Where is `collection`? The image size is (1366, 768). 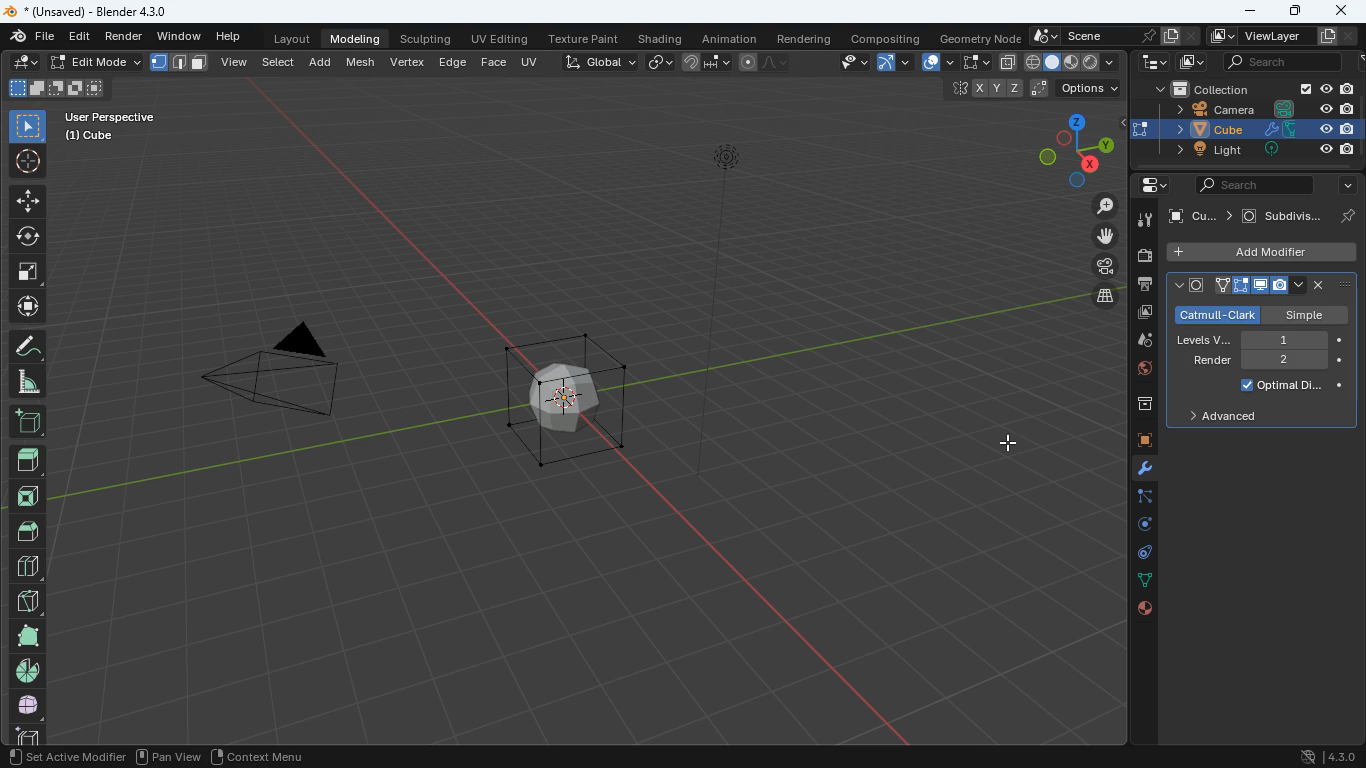 collection is located at coordinates (1246, 89).